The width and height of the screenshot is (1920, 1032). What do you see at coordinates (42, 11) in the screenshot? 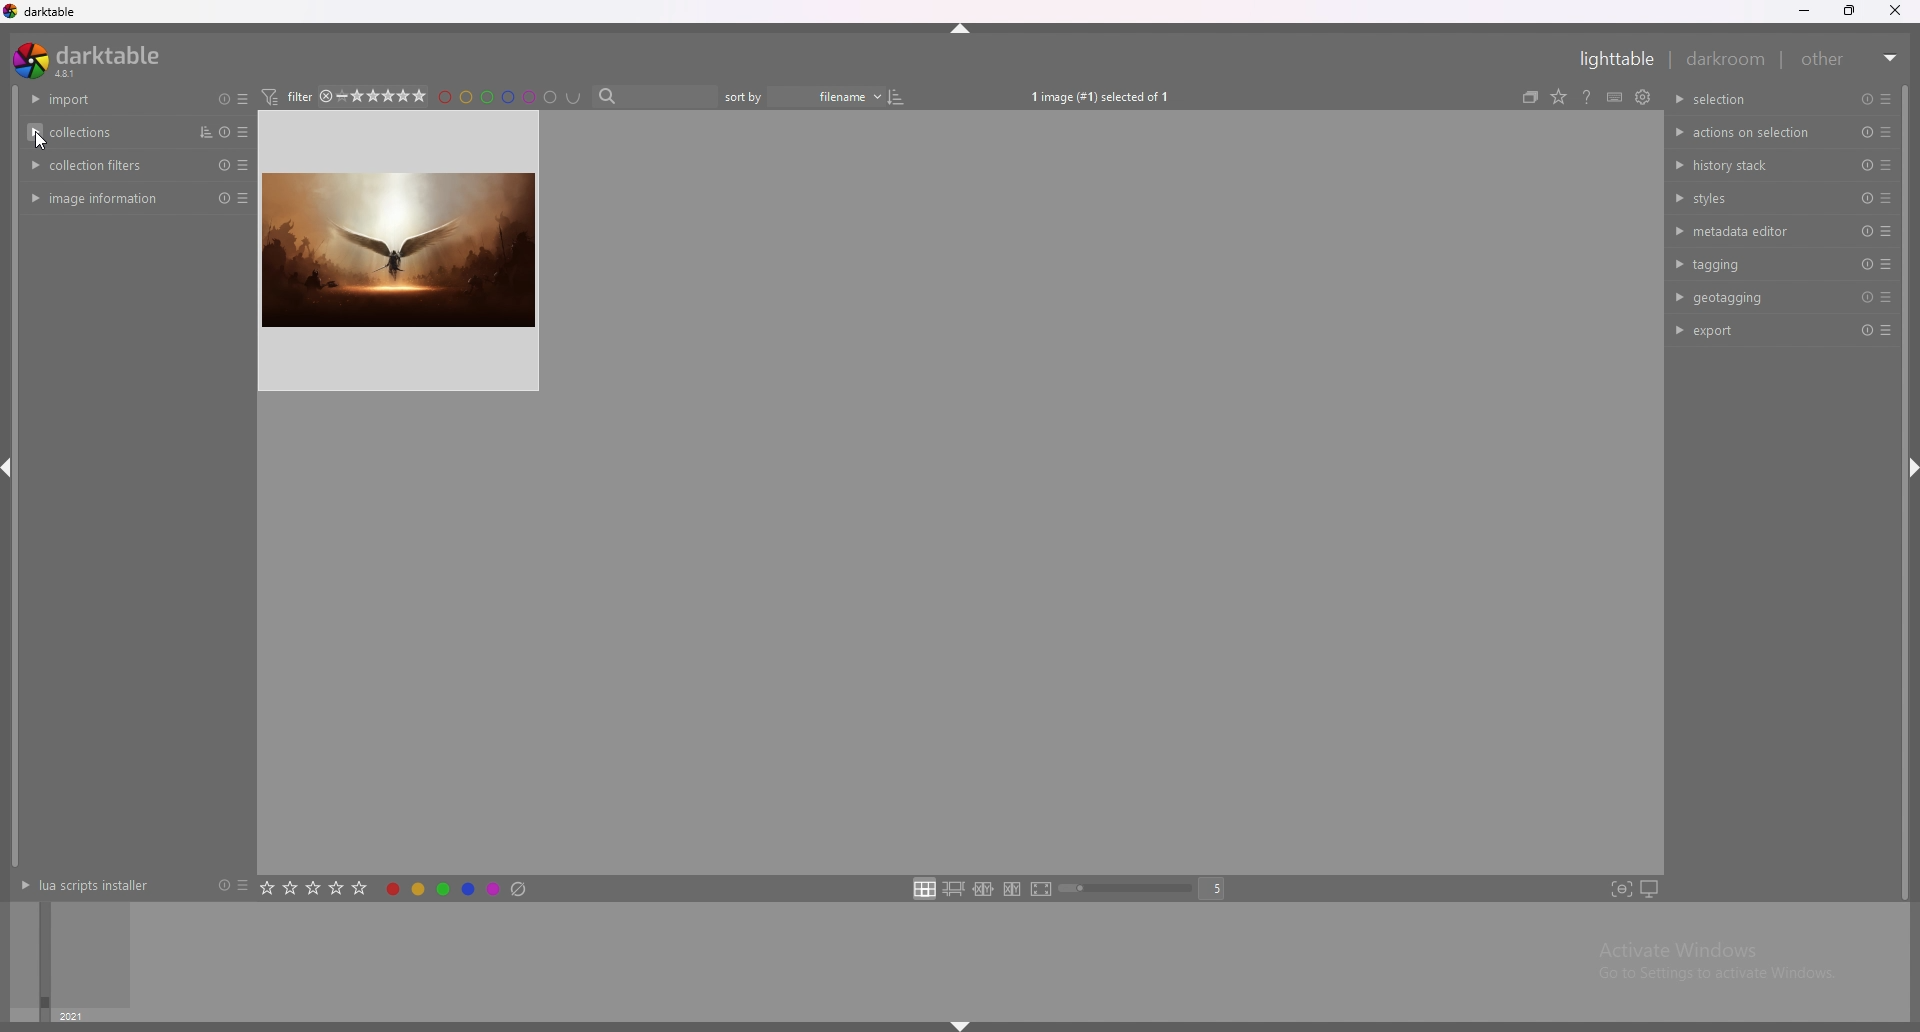
I see `darktable` at bounding box center [42, 11].